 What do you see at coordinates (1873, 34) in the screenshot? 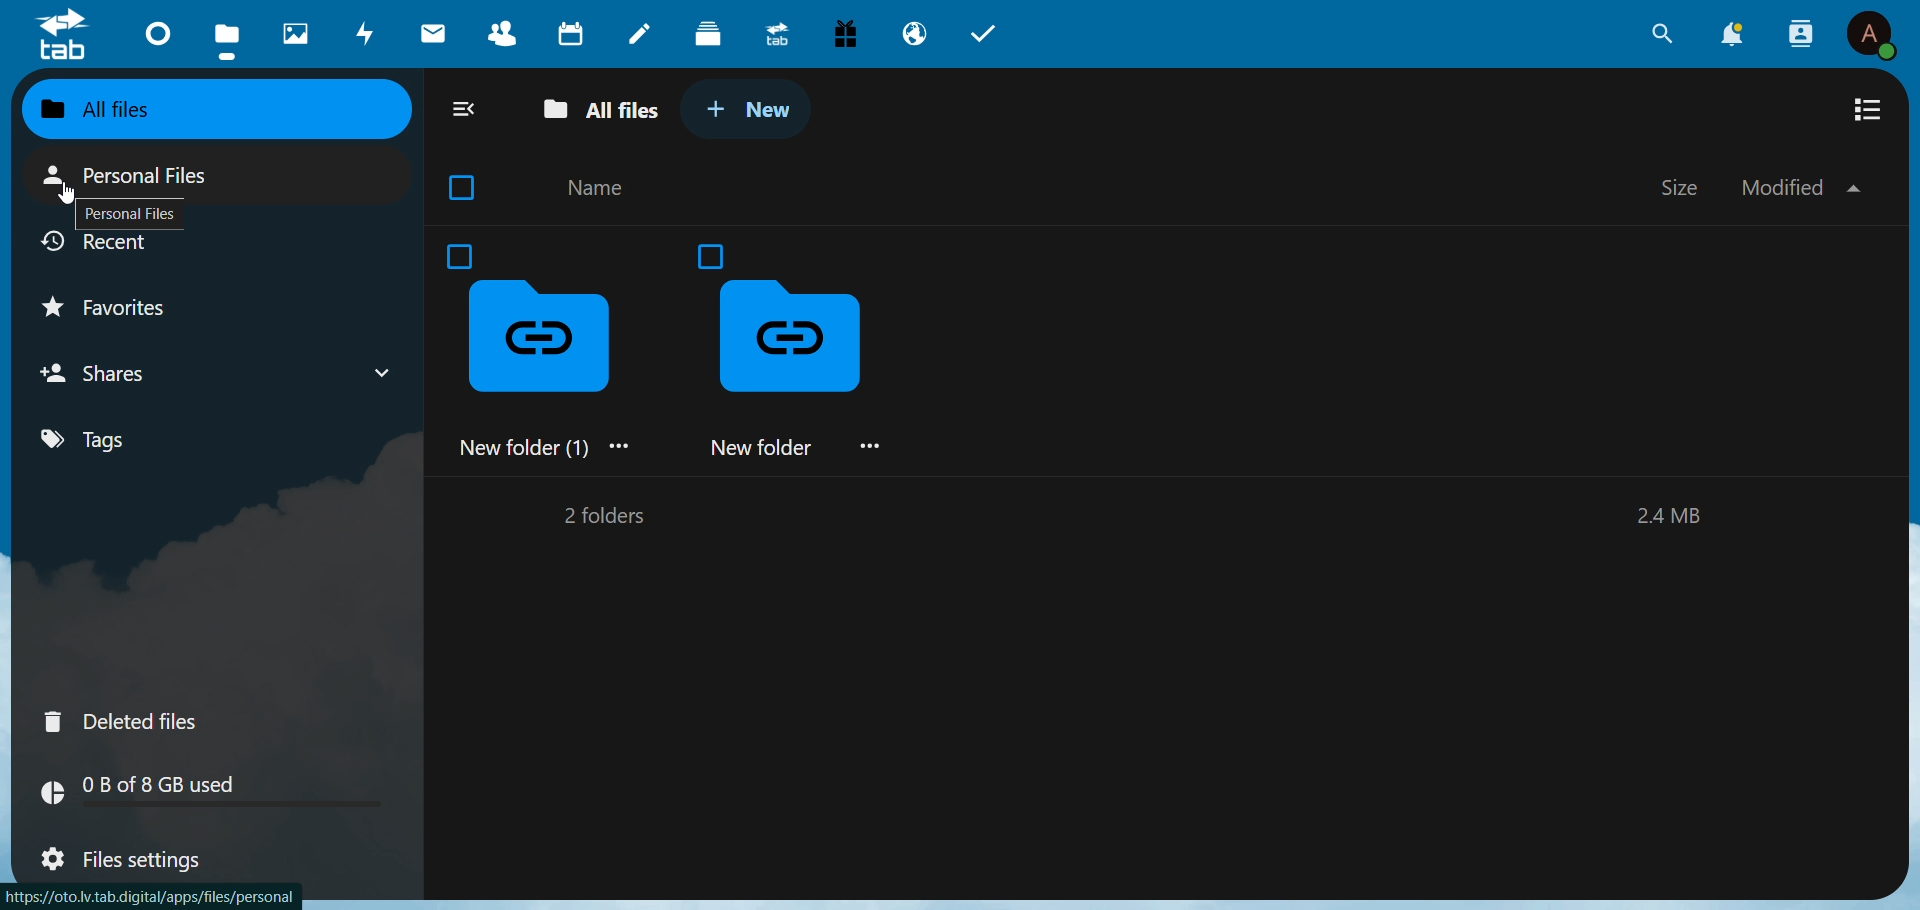
I see `user` at bounding box center [1873, 34].